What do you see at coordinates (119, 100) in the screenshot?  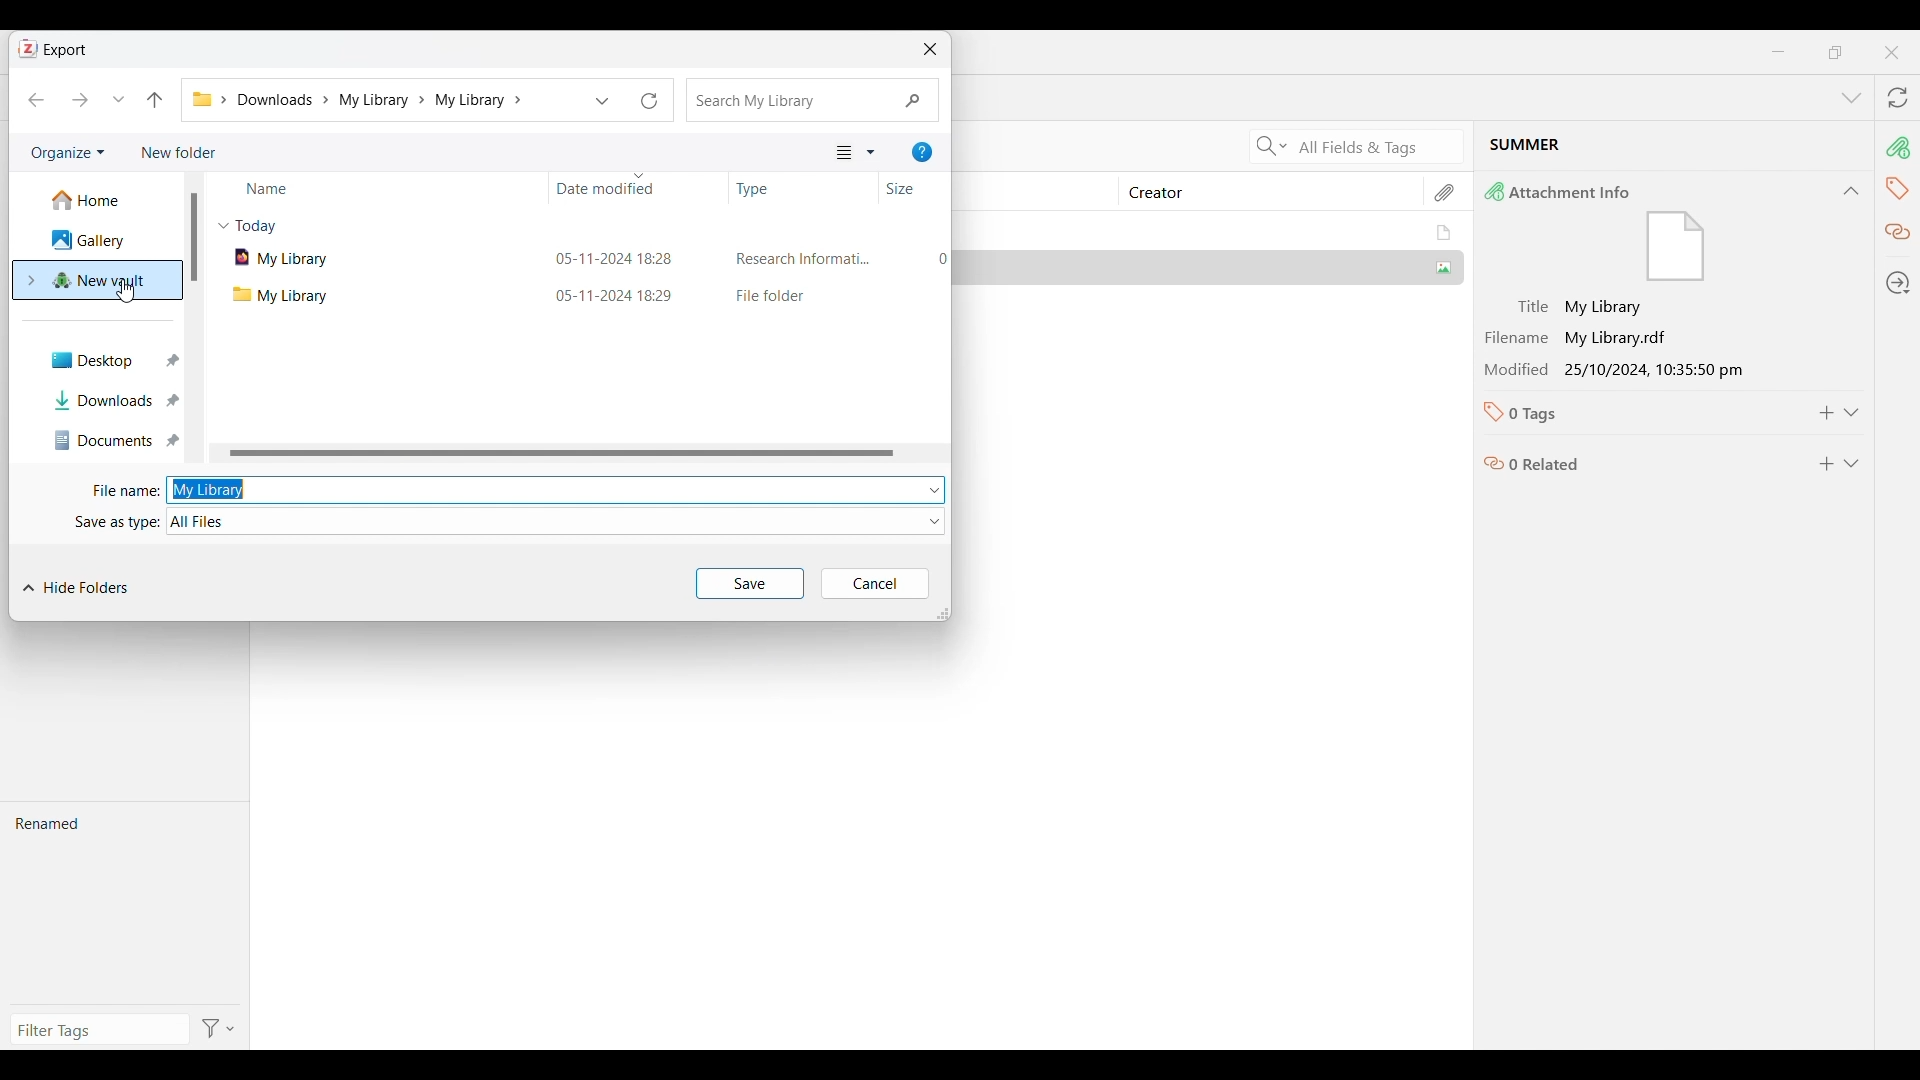 I see `Recent locations` at bounding box center [119, 100].